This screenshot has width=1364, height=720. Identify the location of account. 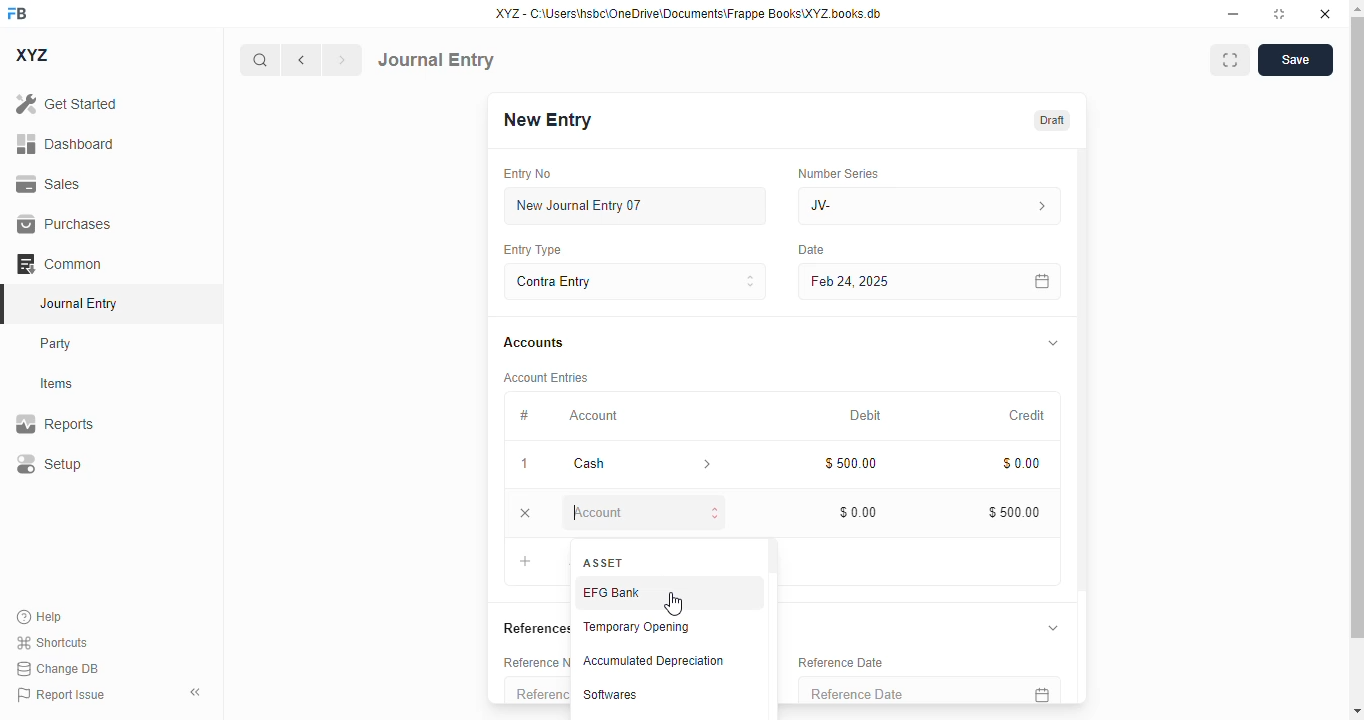
(594, 416).